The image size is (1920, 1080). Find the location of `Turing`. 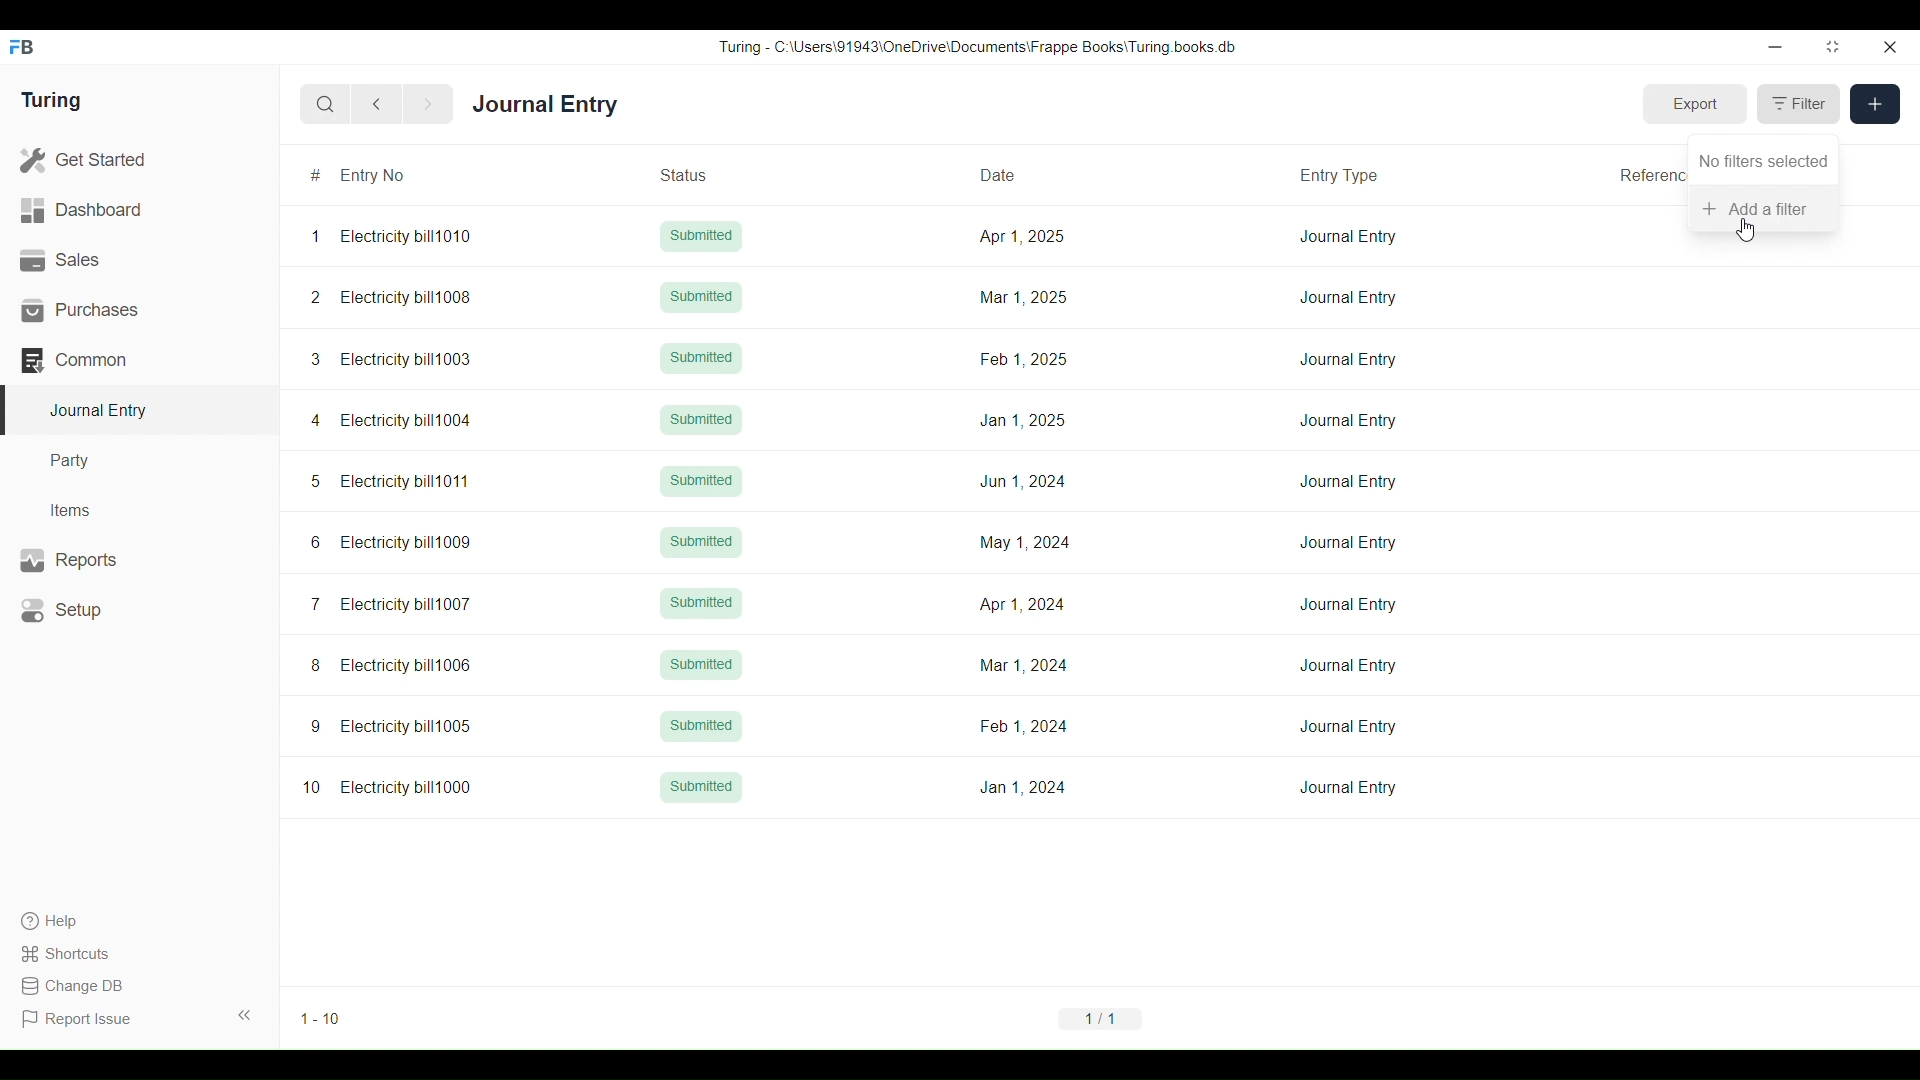

Turing is located at coordinates (52, 100).